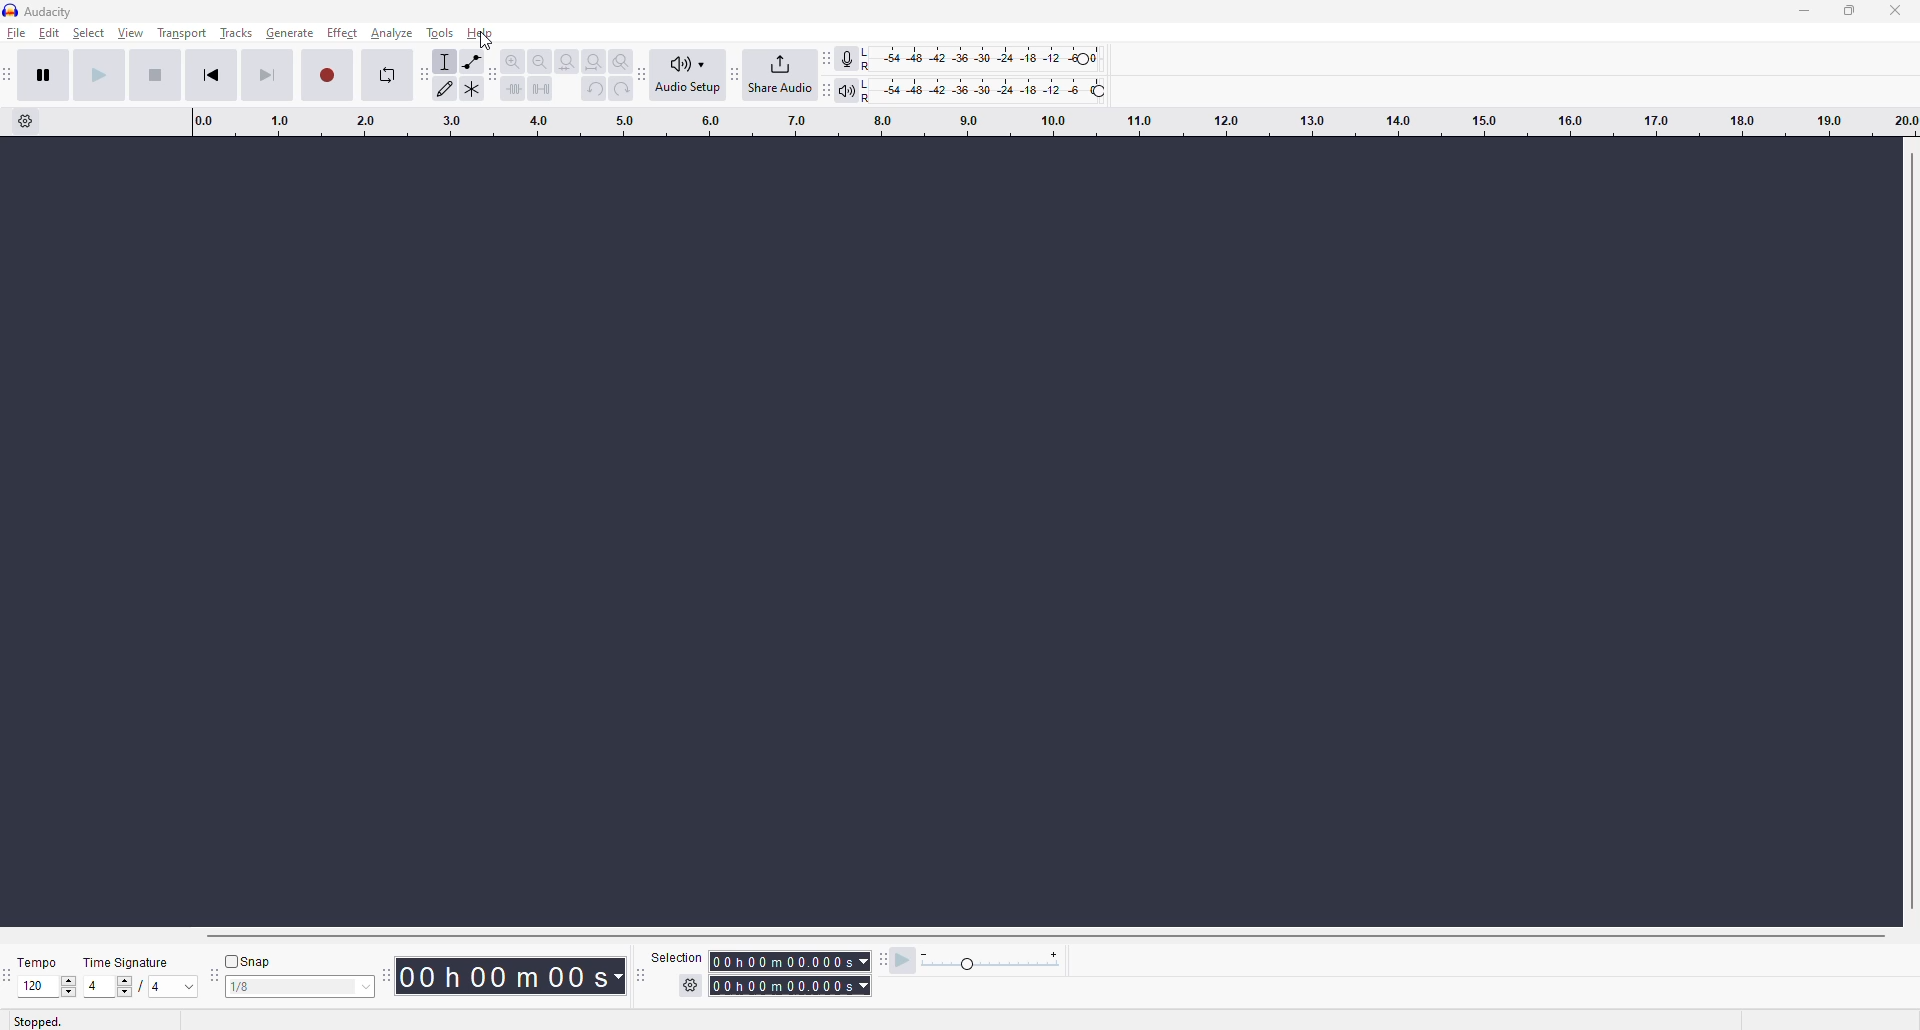 This screenshot has width=1920, height=1030. What do you see at coordinates (168, 990) in the screenshot?
I see `value` at bounding box center [168, 990].